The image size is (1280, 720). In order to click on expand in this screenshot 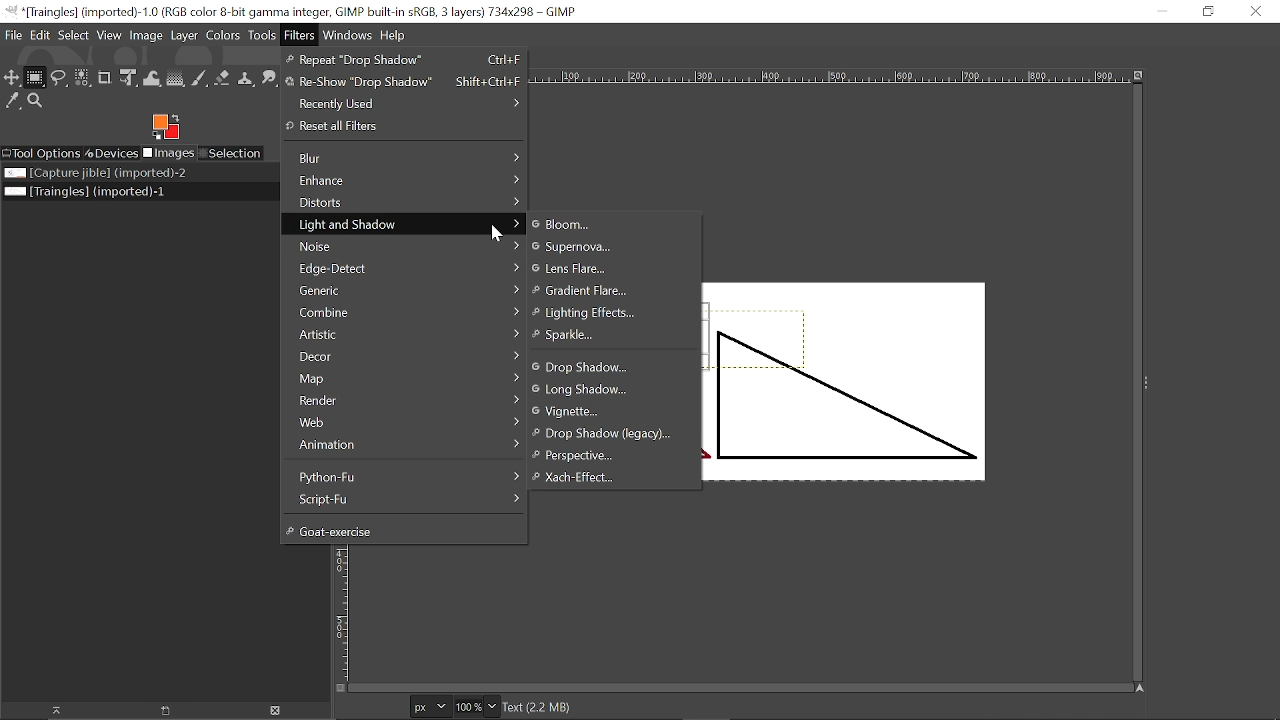, I will do `click(1145, 380)`.